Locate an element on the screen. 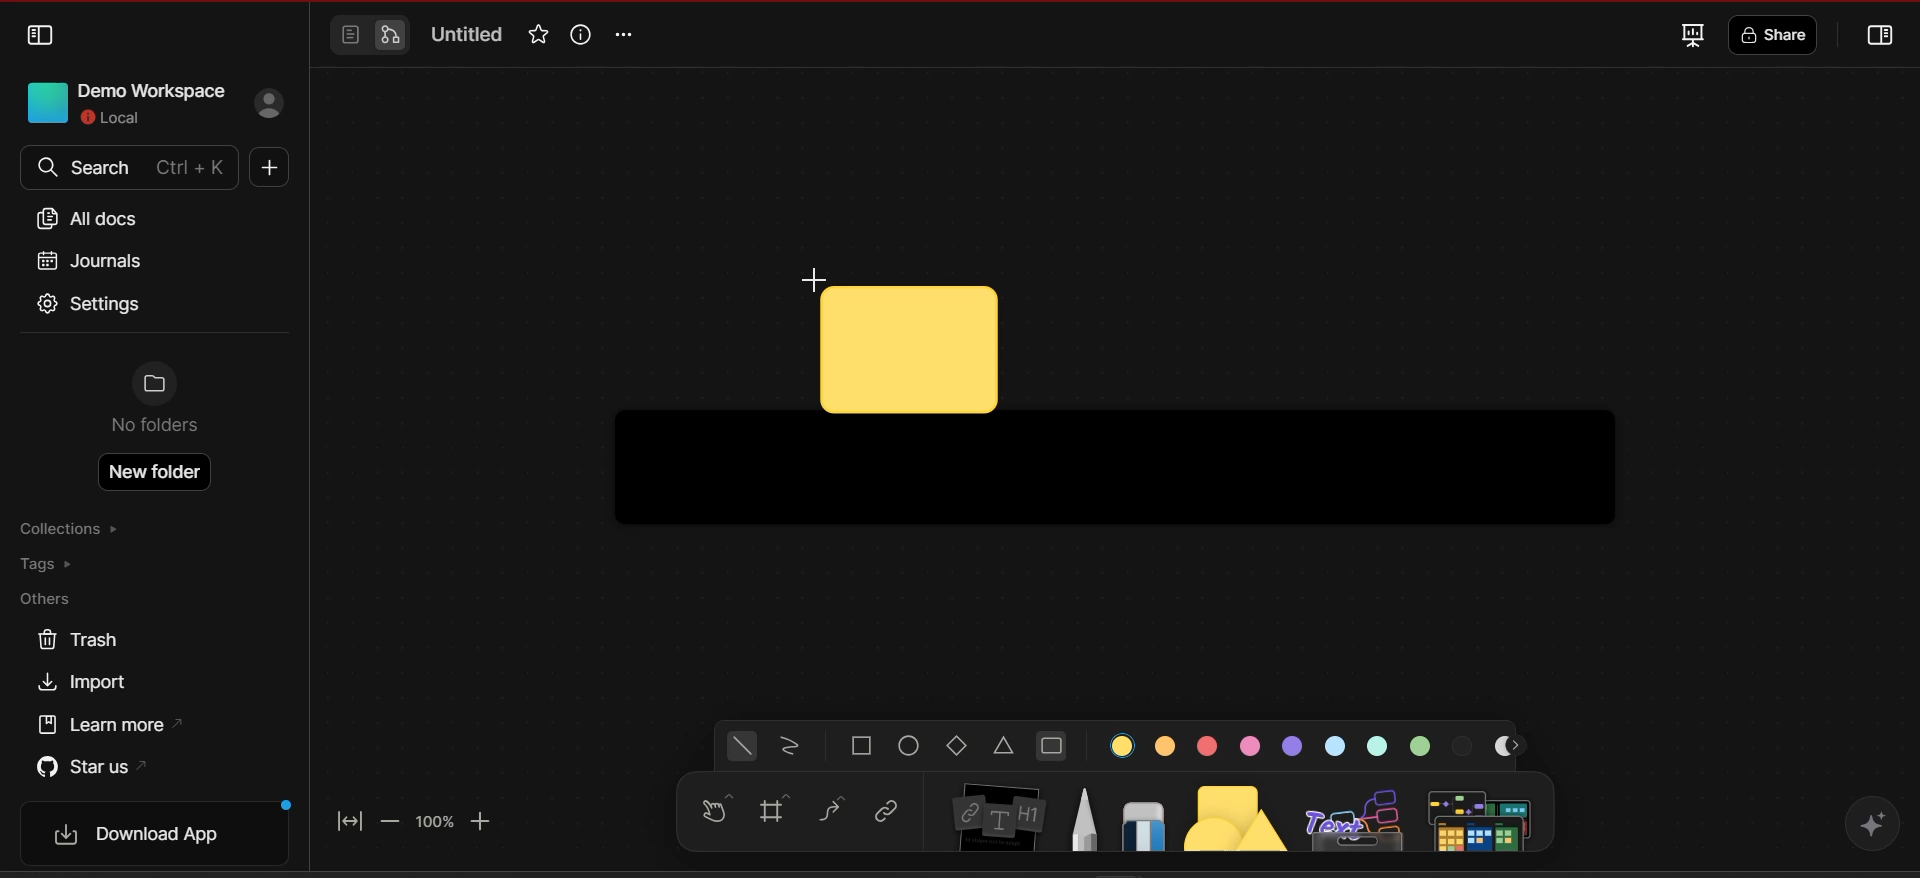 Image resolution: width=1920 pixels, height=878 pixels. zoom out is located at coordinates (391, 820).